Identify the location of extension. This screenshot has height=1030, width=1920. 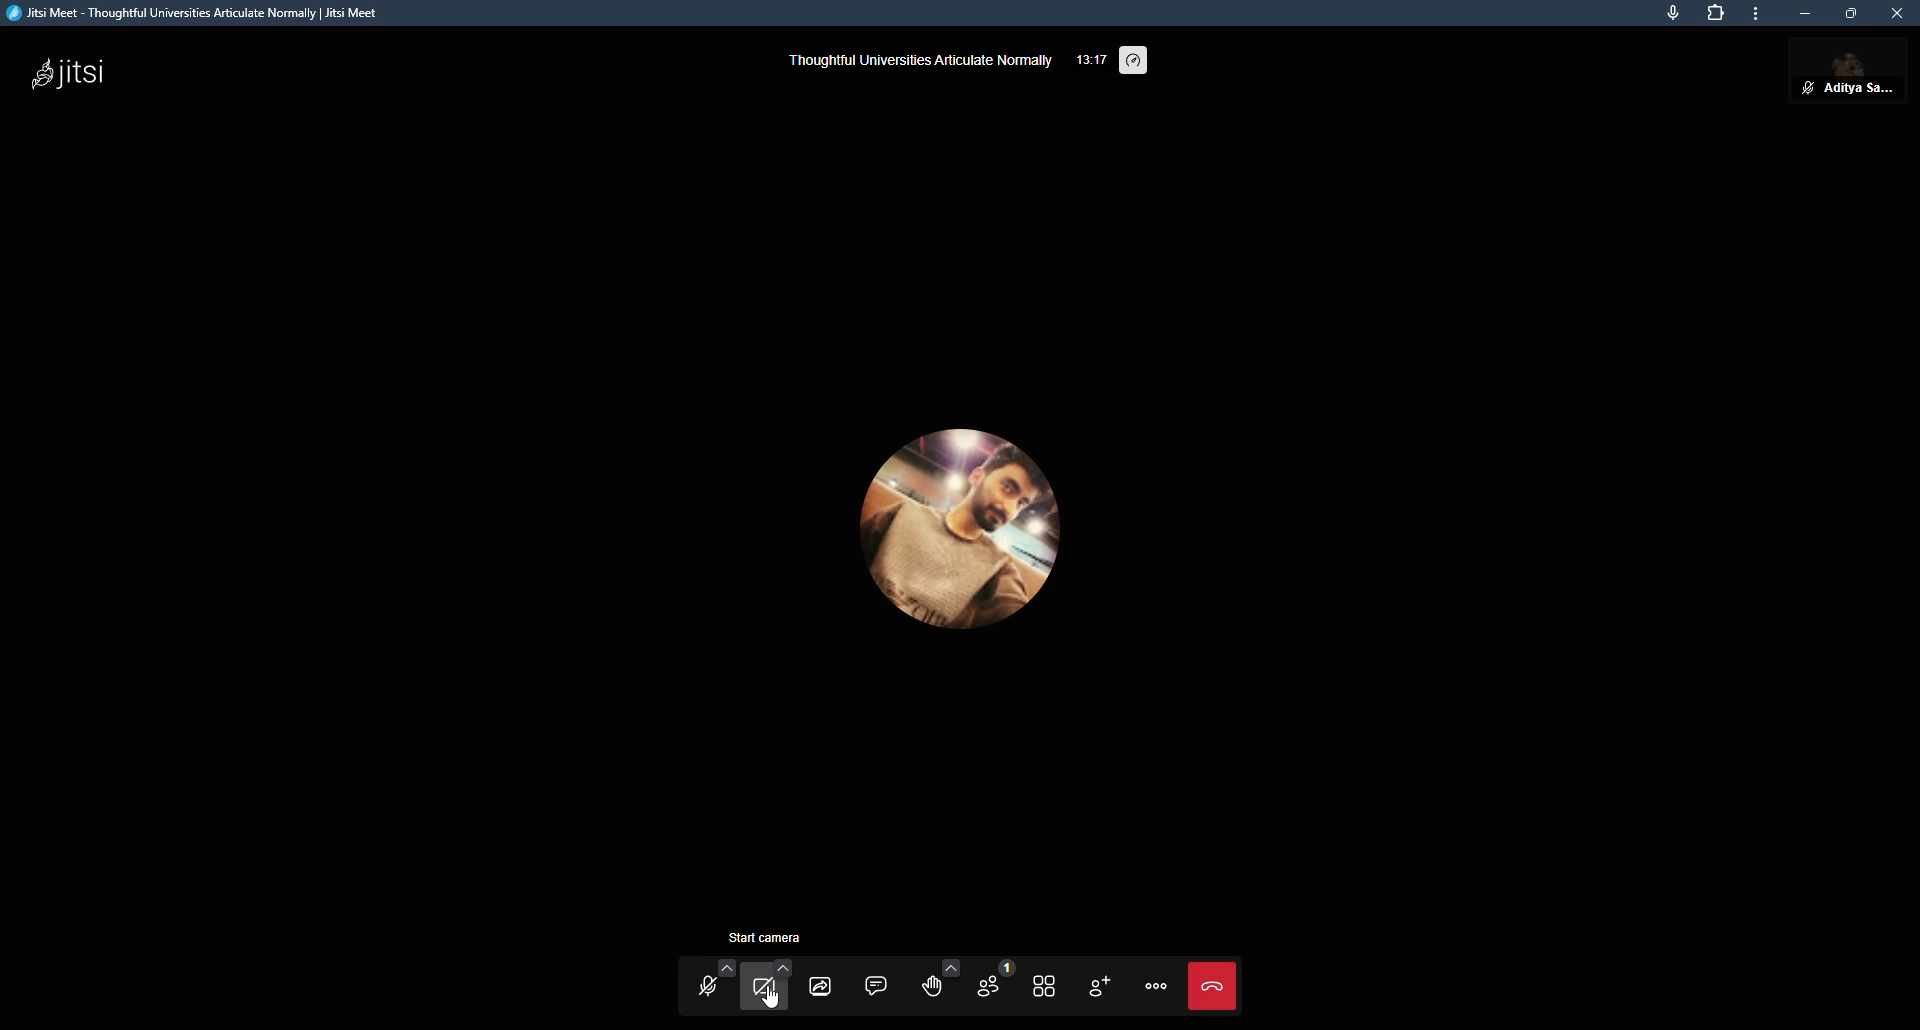
(1715, 14).